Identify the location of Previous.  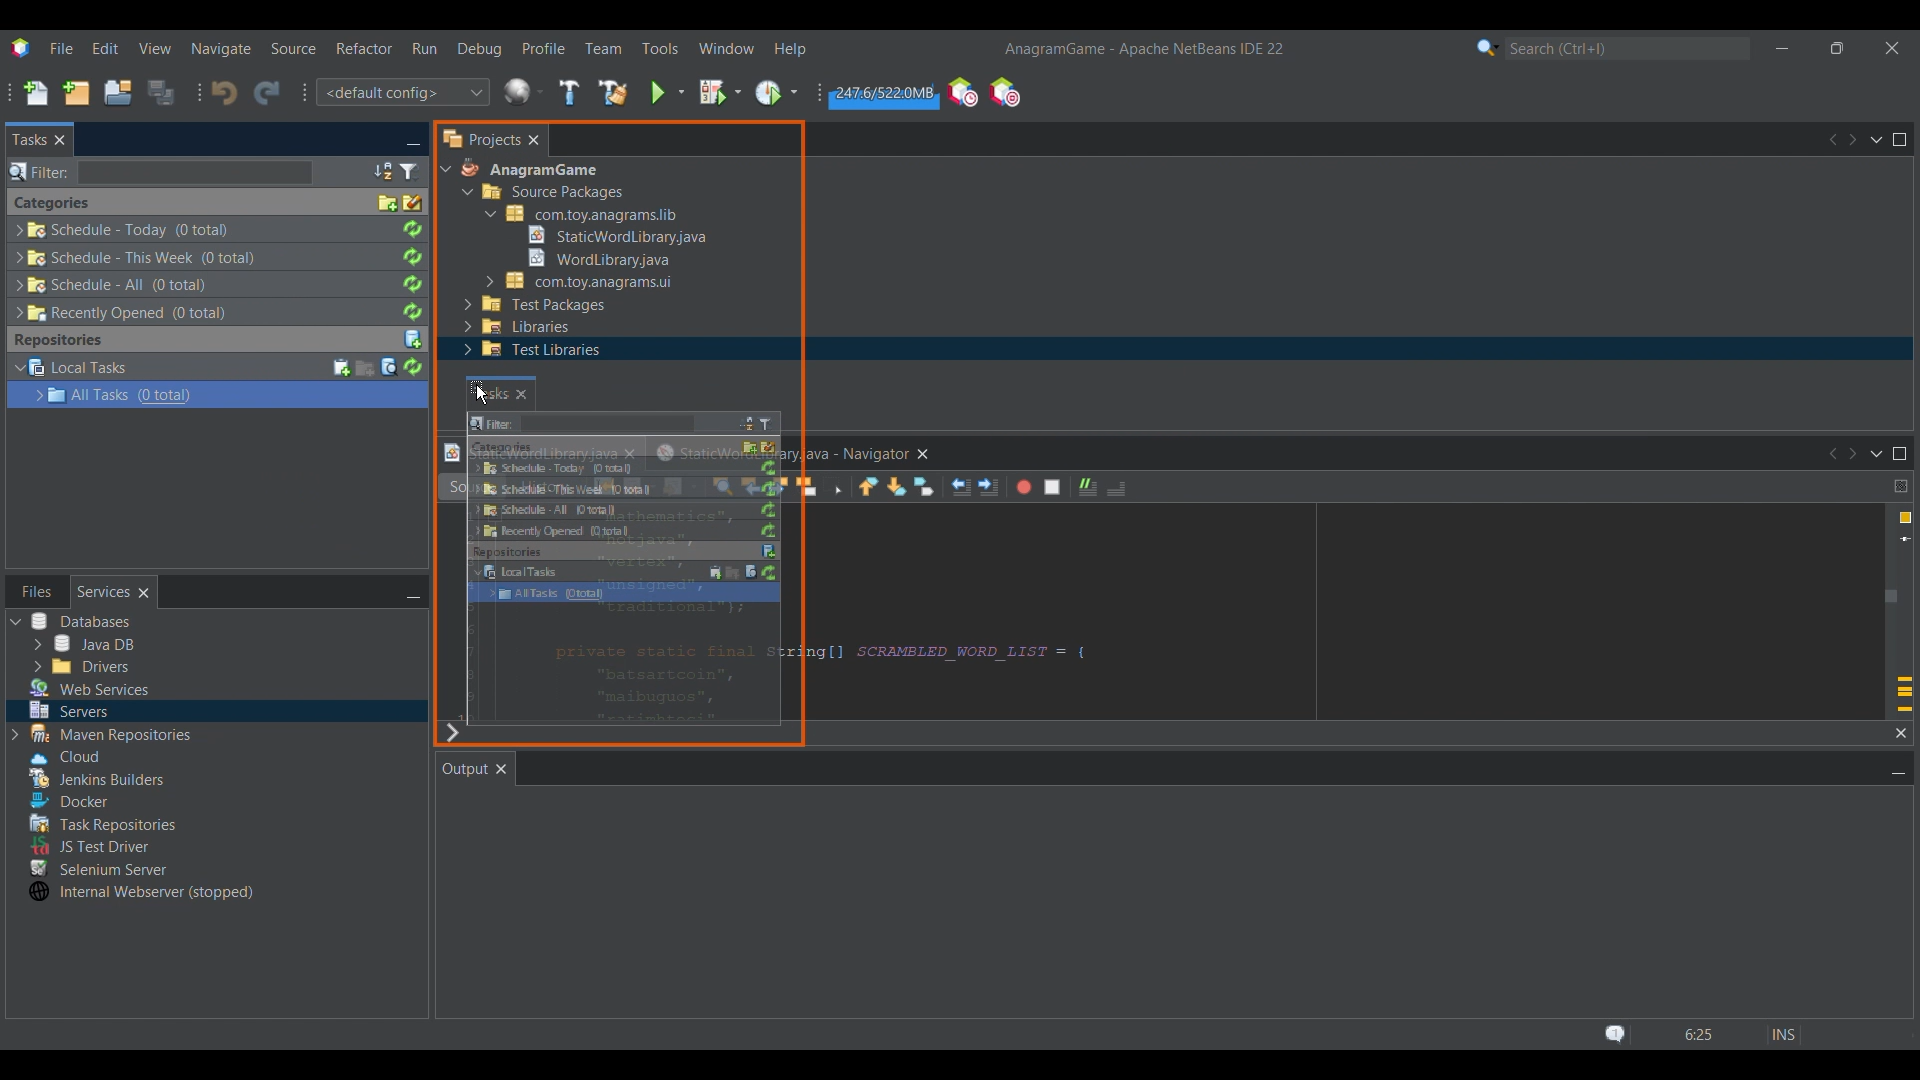
(1832, 140).